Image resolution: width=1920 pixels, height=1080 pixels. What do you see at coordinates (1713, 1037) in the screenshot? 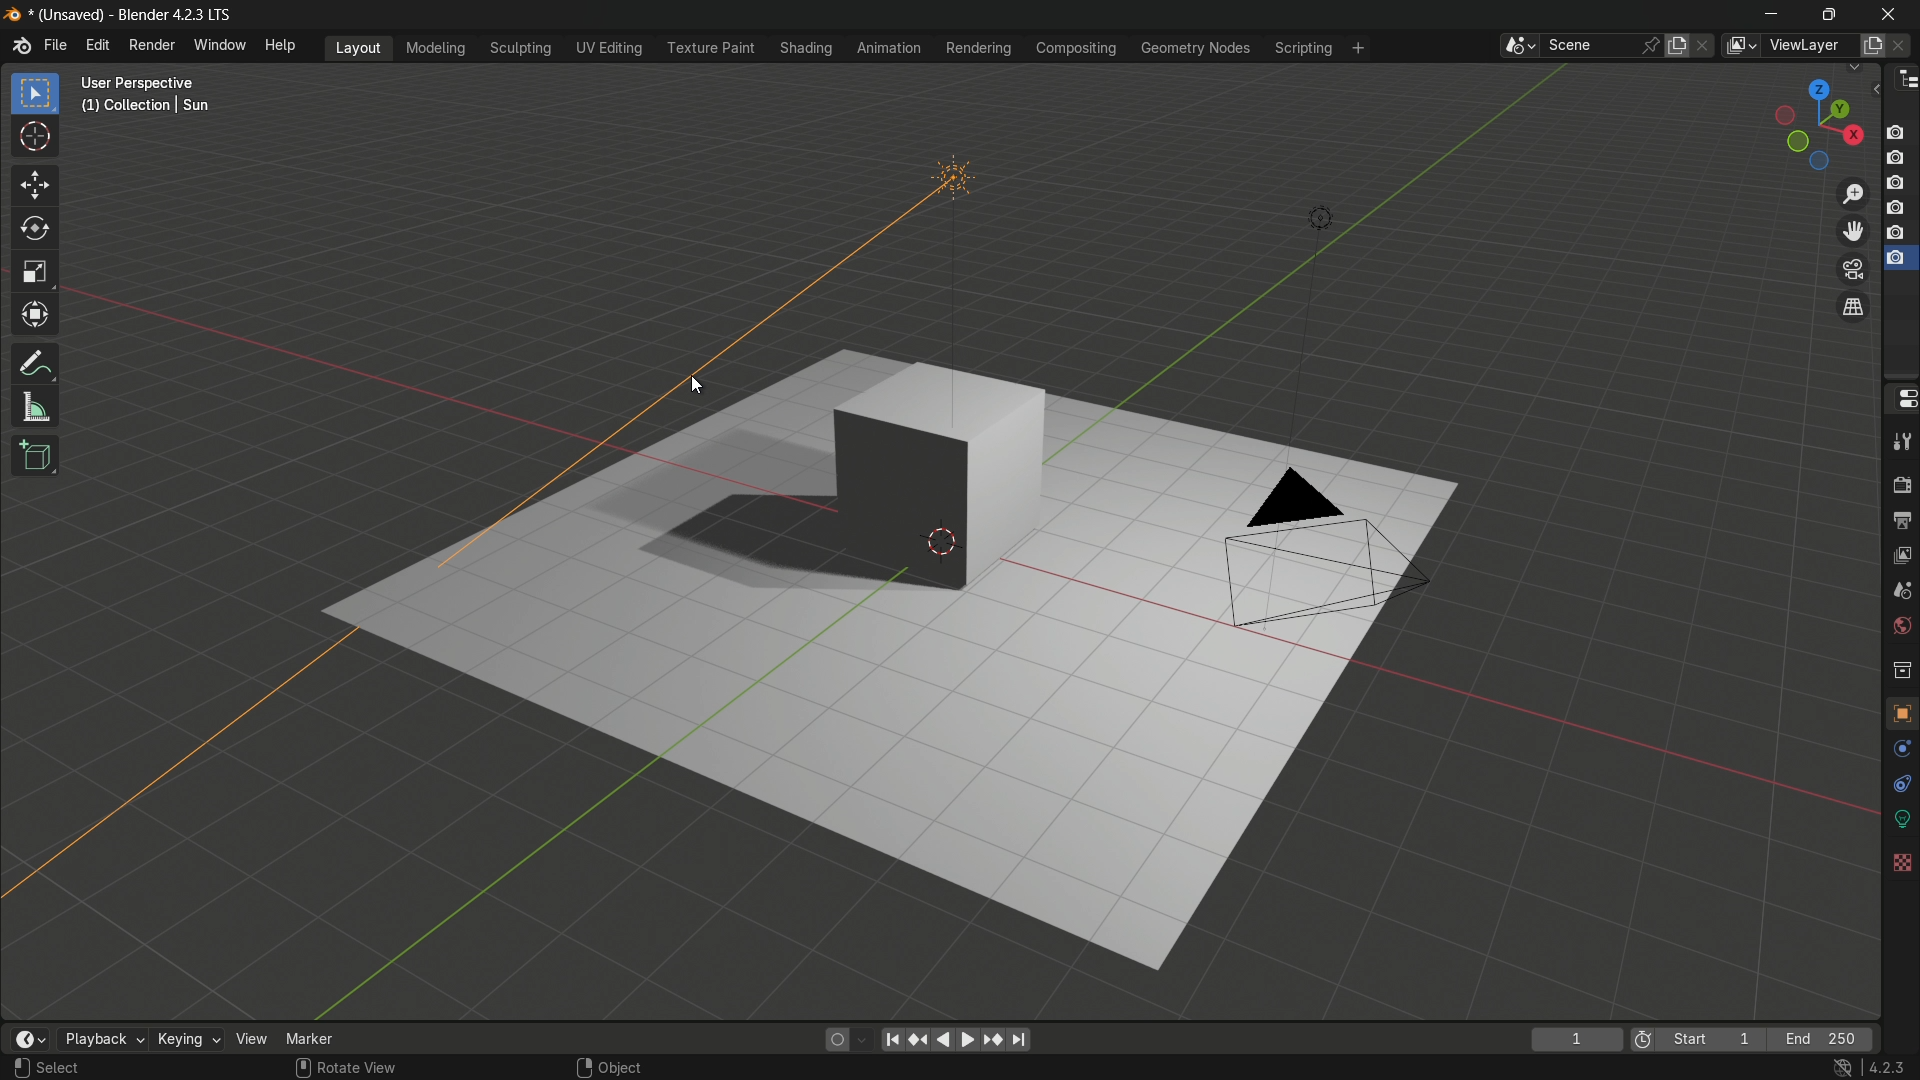
I see `start 1` at bounding box center [1713, 1037].